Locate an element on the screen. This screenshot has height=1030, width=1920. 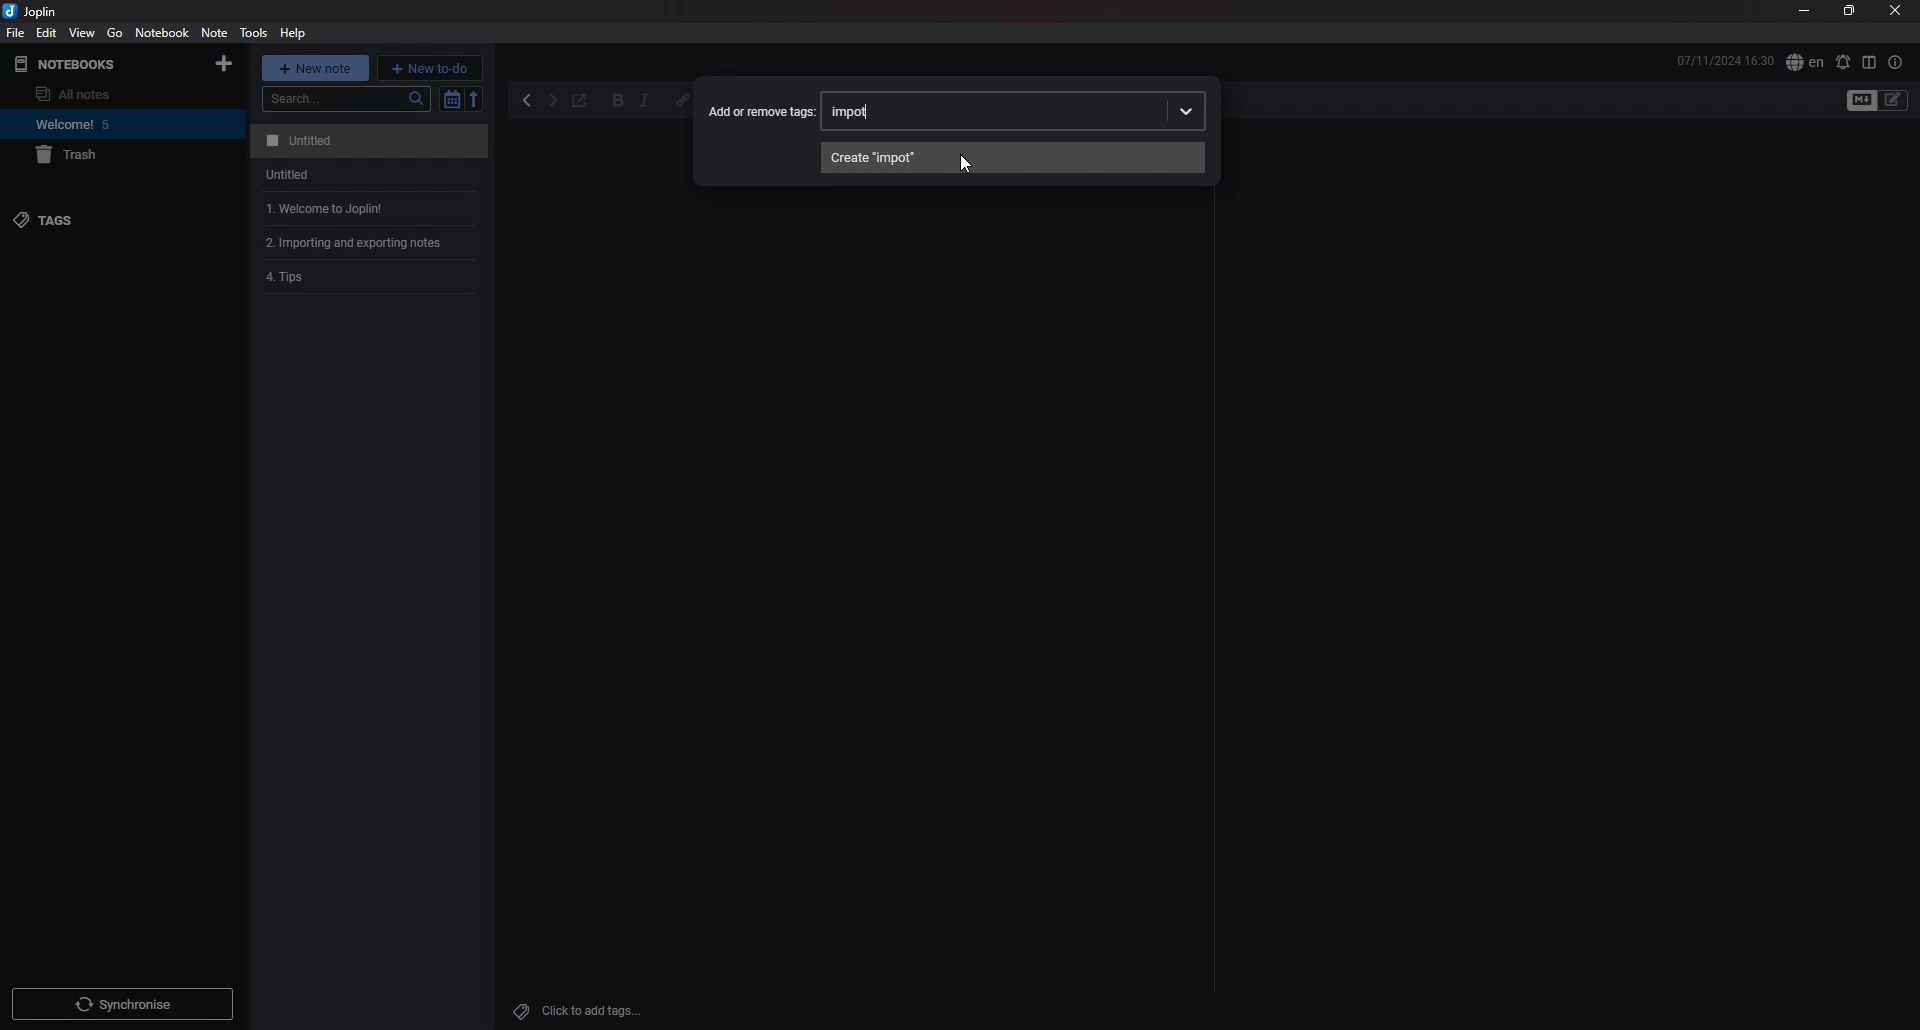
note properties is located at coordinates (1895, 62).